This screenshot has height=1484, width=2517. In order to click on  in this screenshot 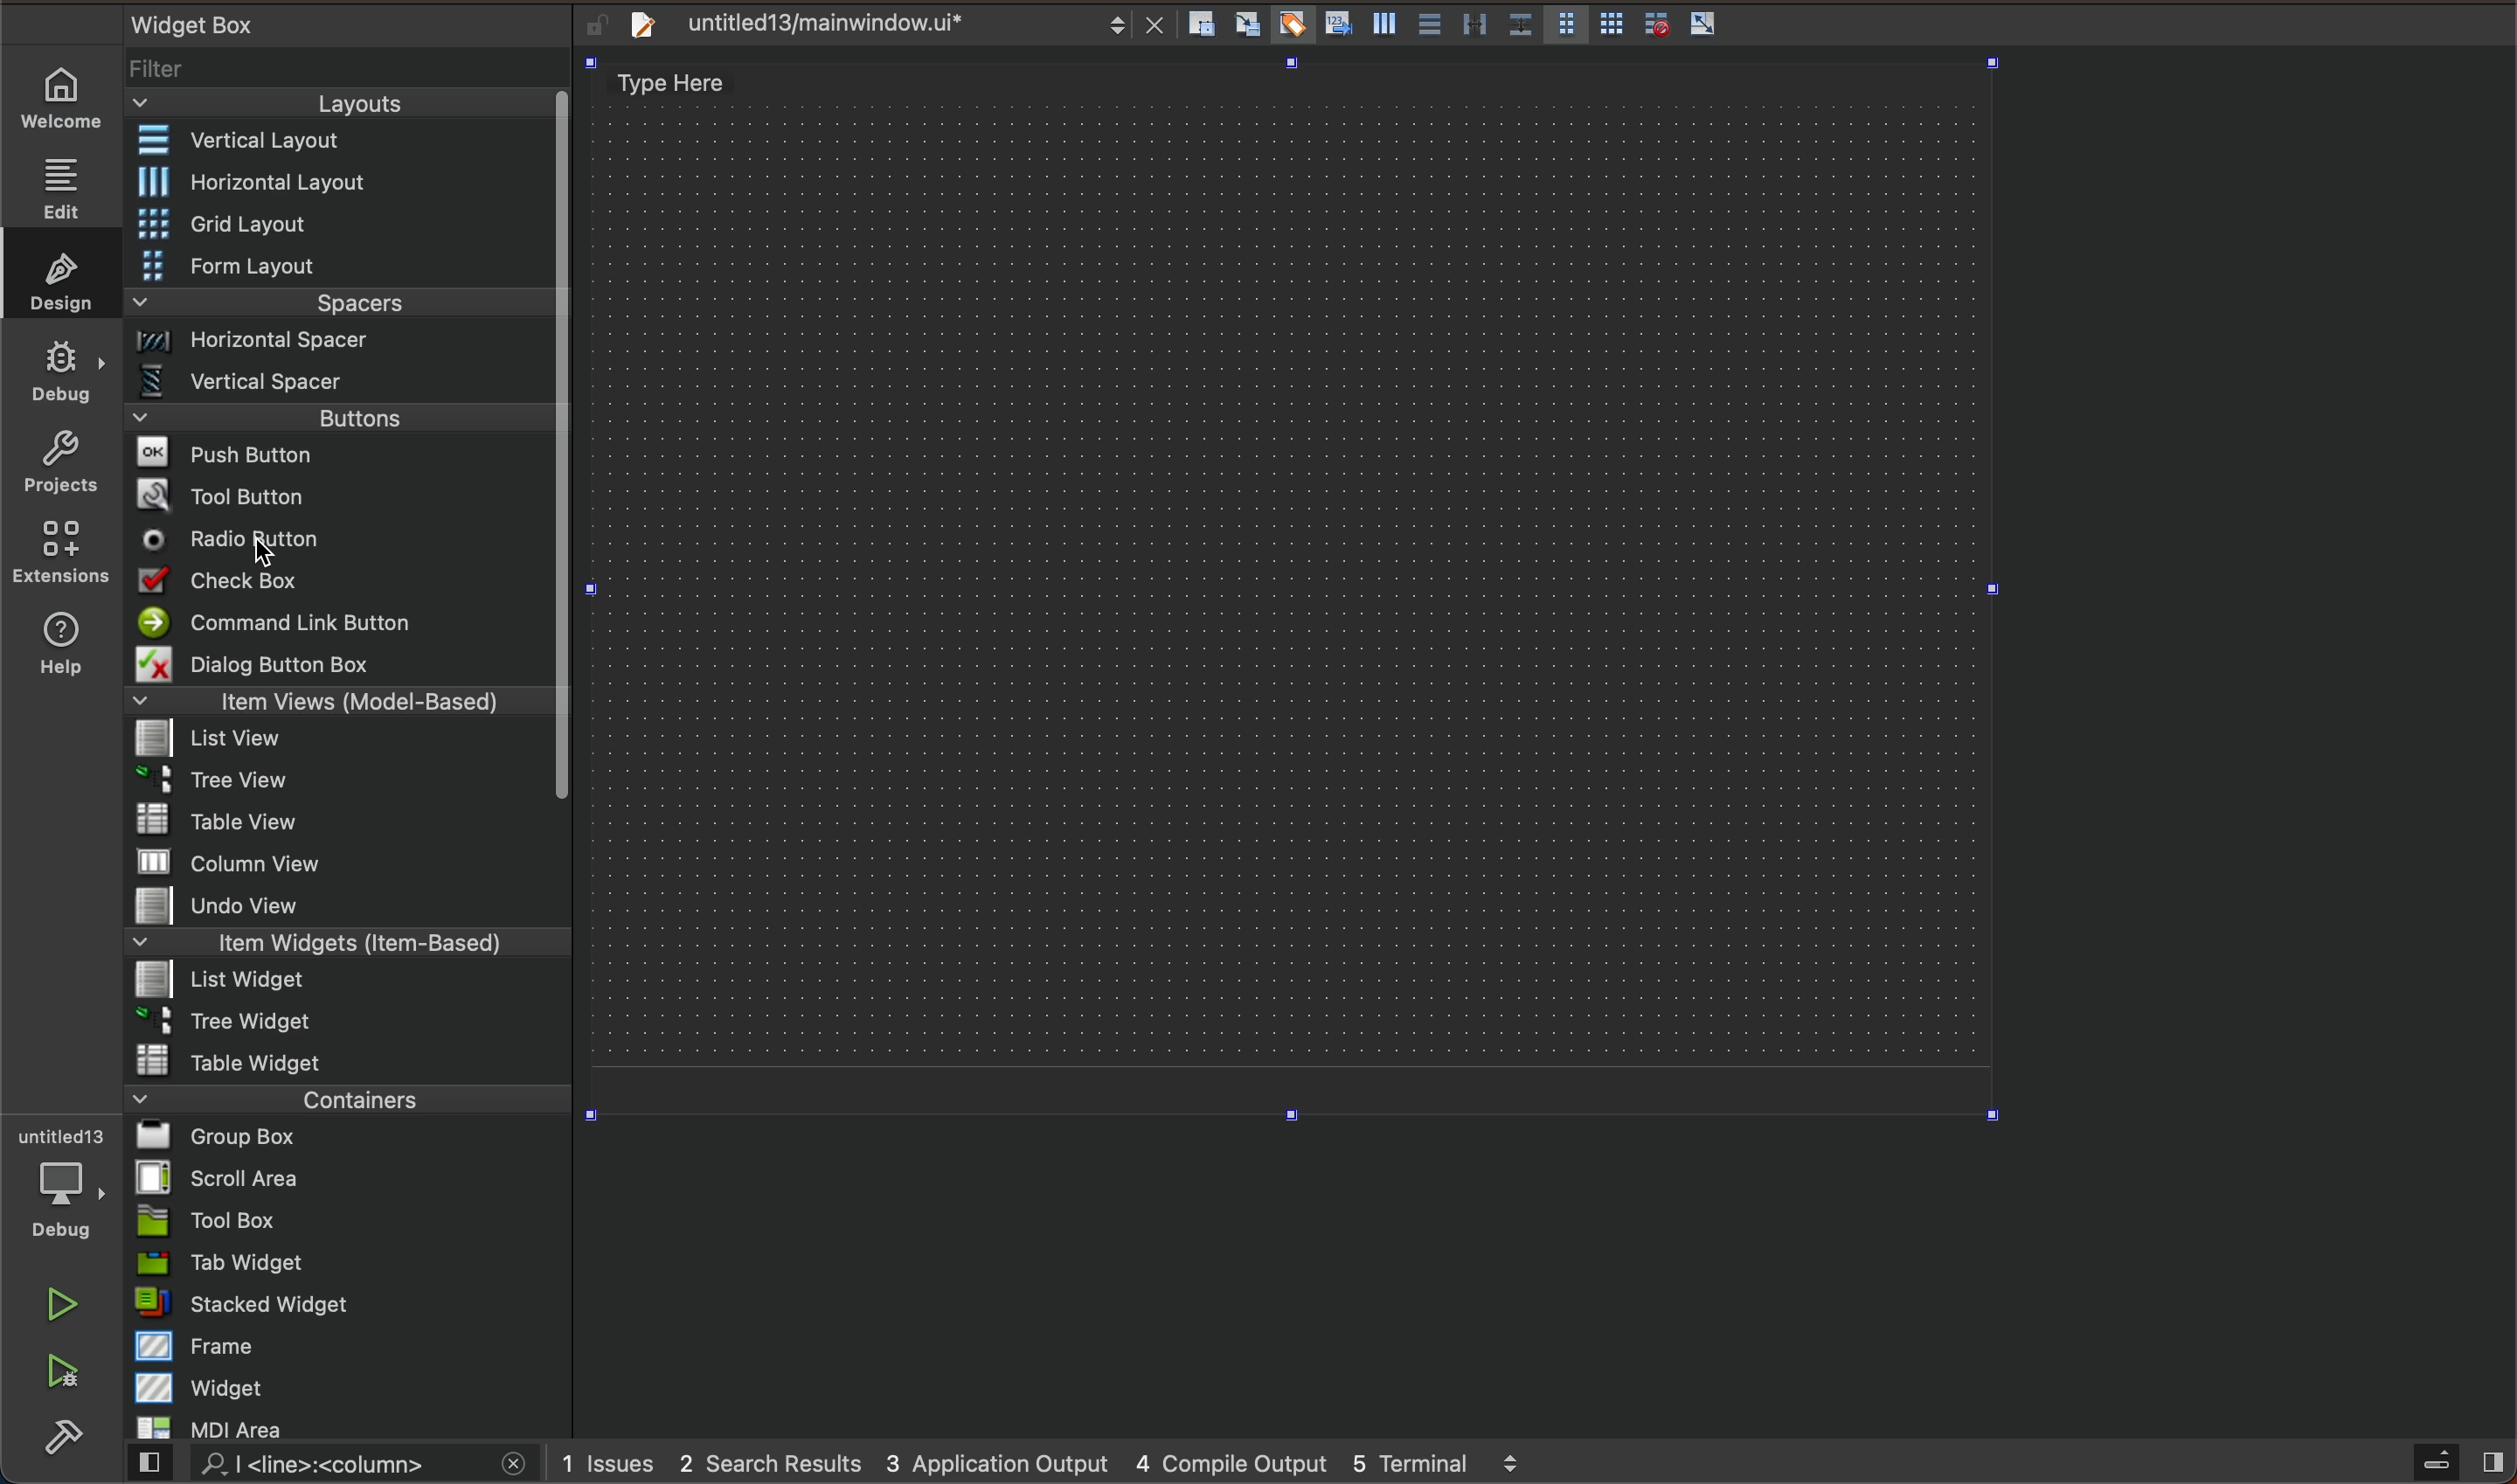, I will do `click(342, 268)`.